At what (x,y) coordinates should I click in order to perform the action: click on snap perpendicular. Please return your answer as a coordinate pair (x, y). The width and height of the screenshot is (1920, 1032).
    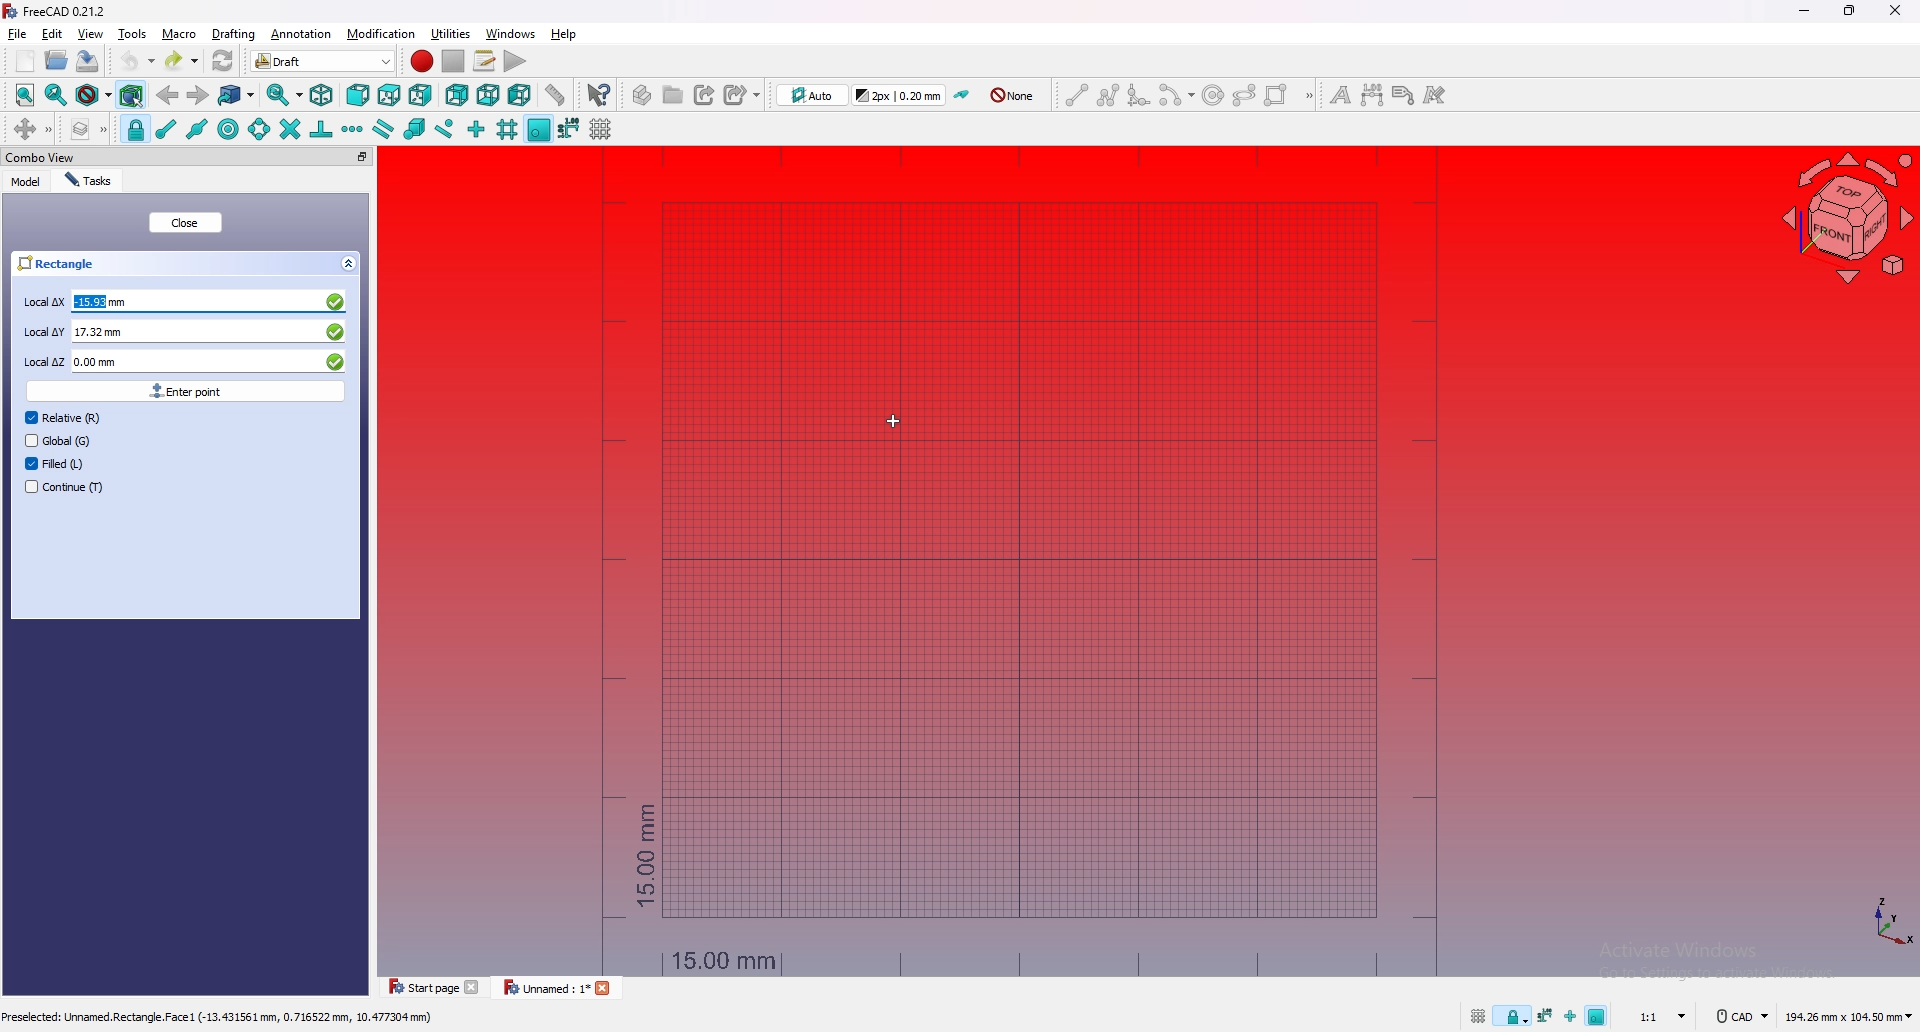
    Looking at the image, I should click on (321, 130).